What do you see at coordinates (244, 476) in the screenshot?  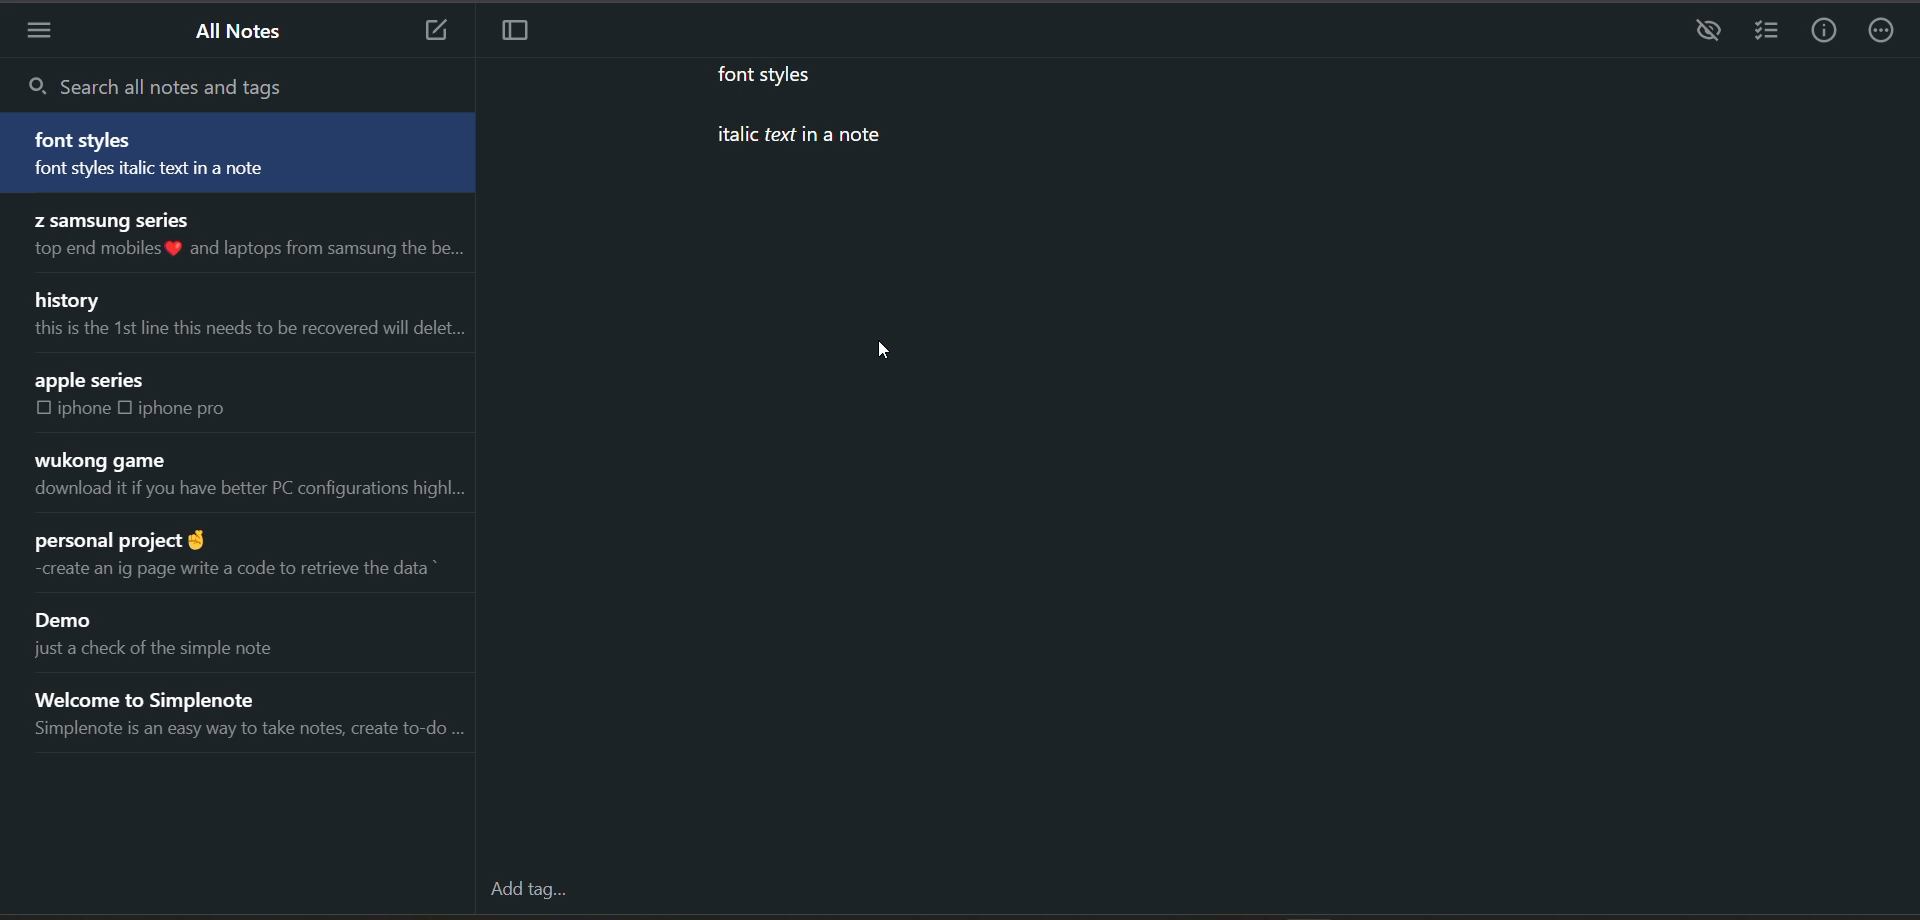 I see `note title and preview` at bounding box center [244, 476].